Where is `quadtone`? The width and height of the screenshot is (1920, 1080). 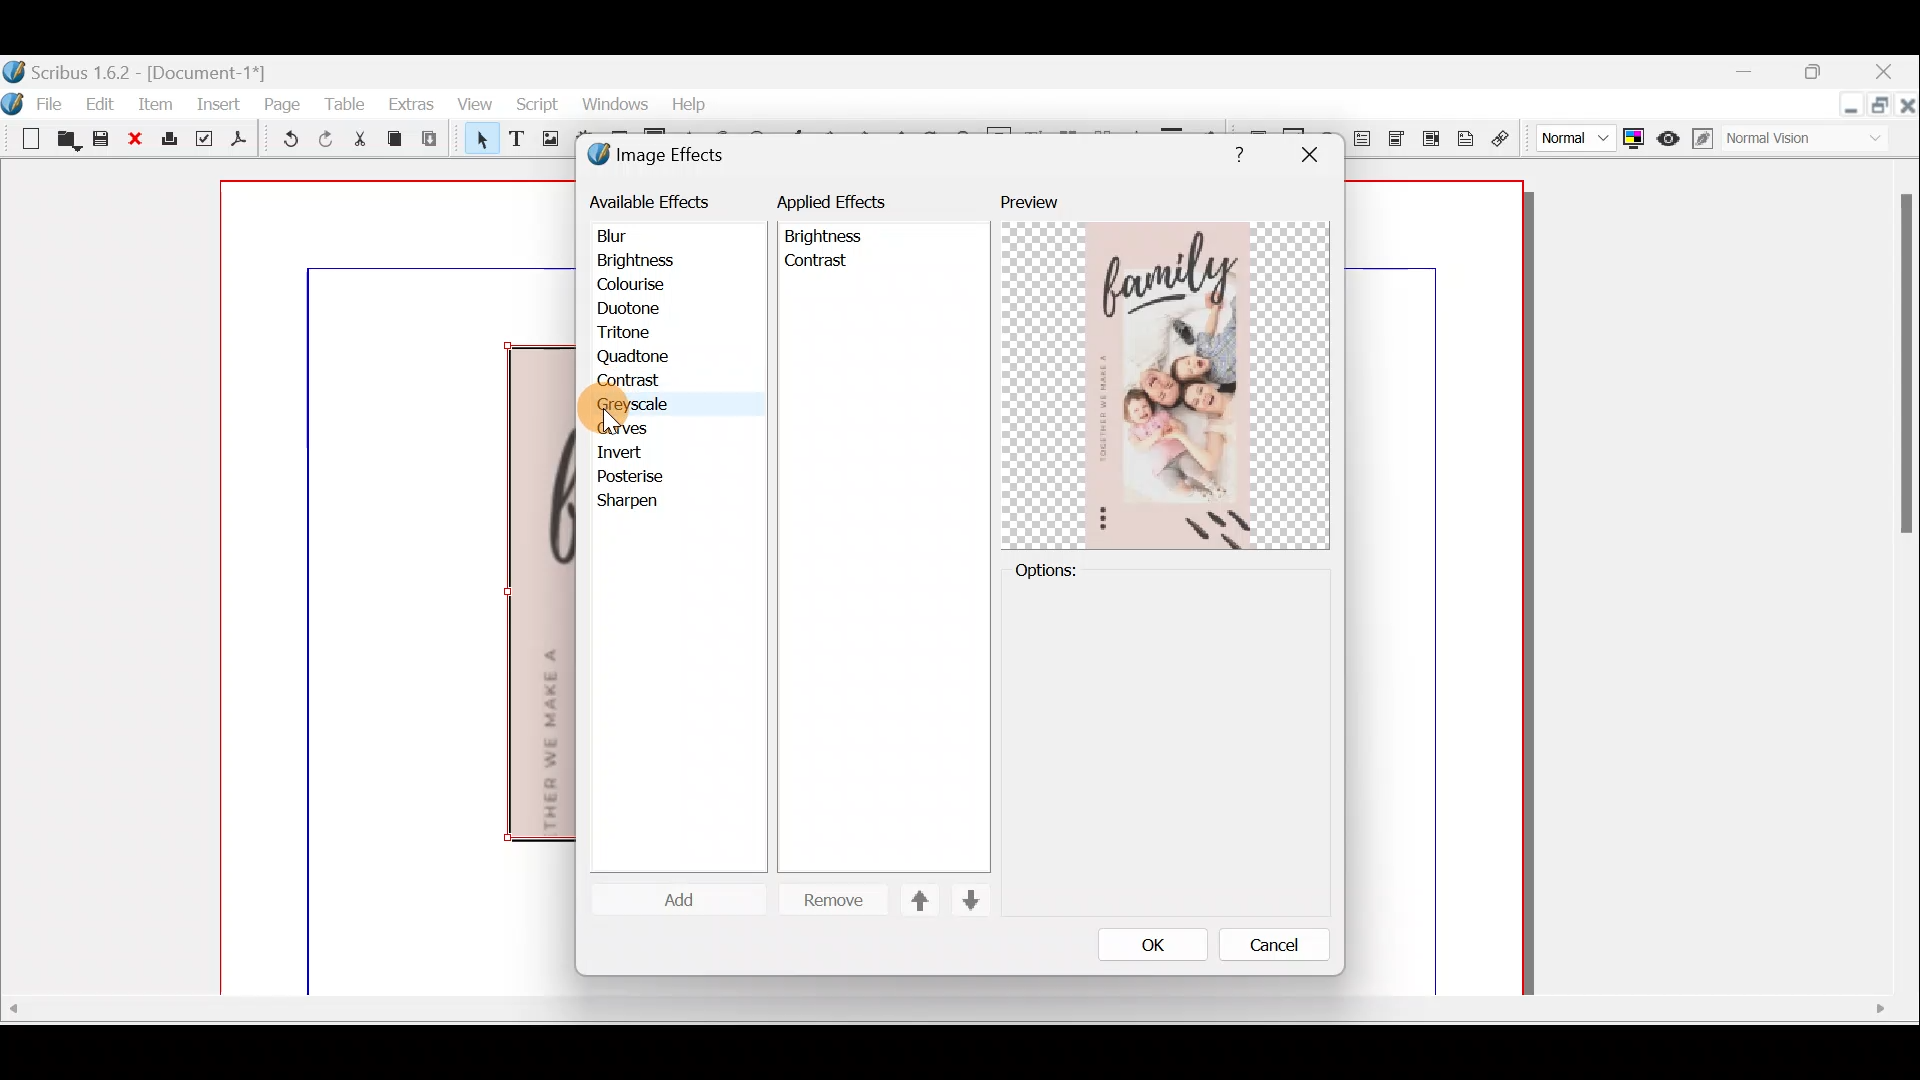 quadtone is located at coordinates (640, 357).